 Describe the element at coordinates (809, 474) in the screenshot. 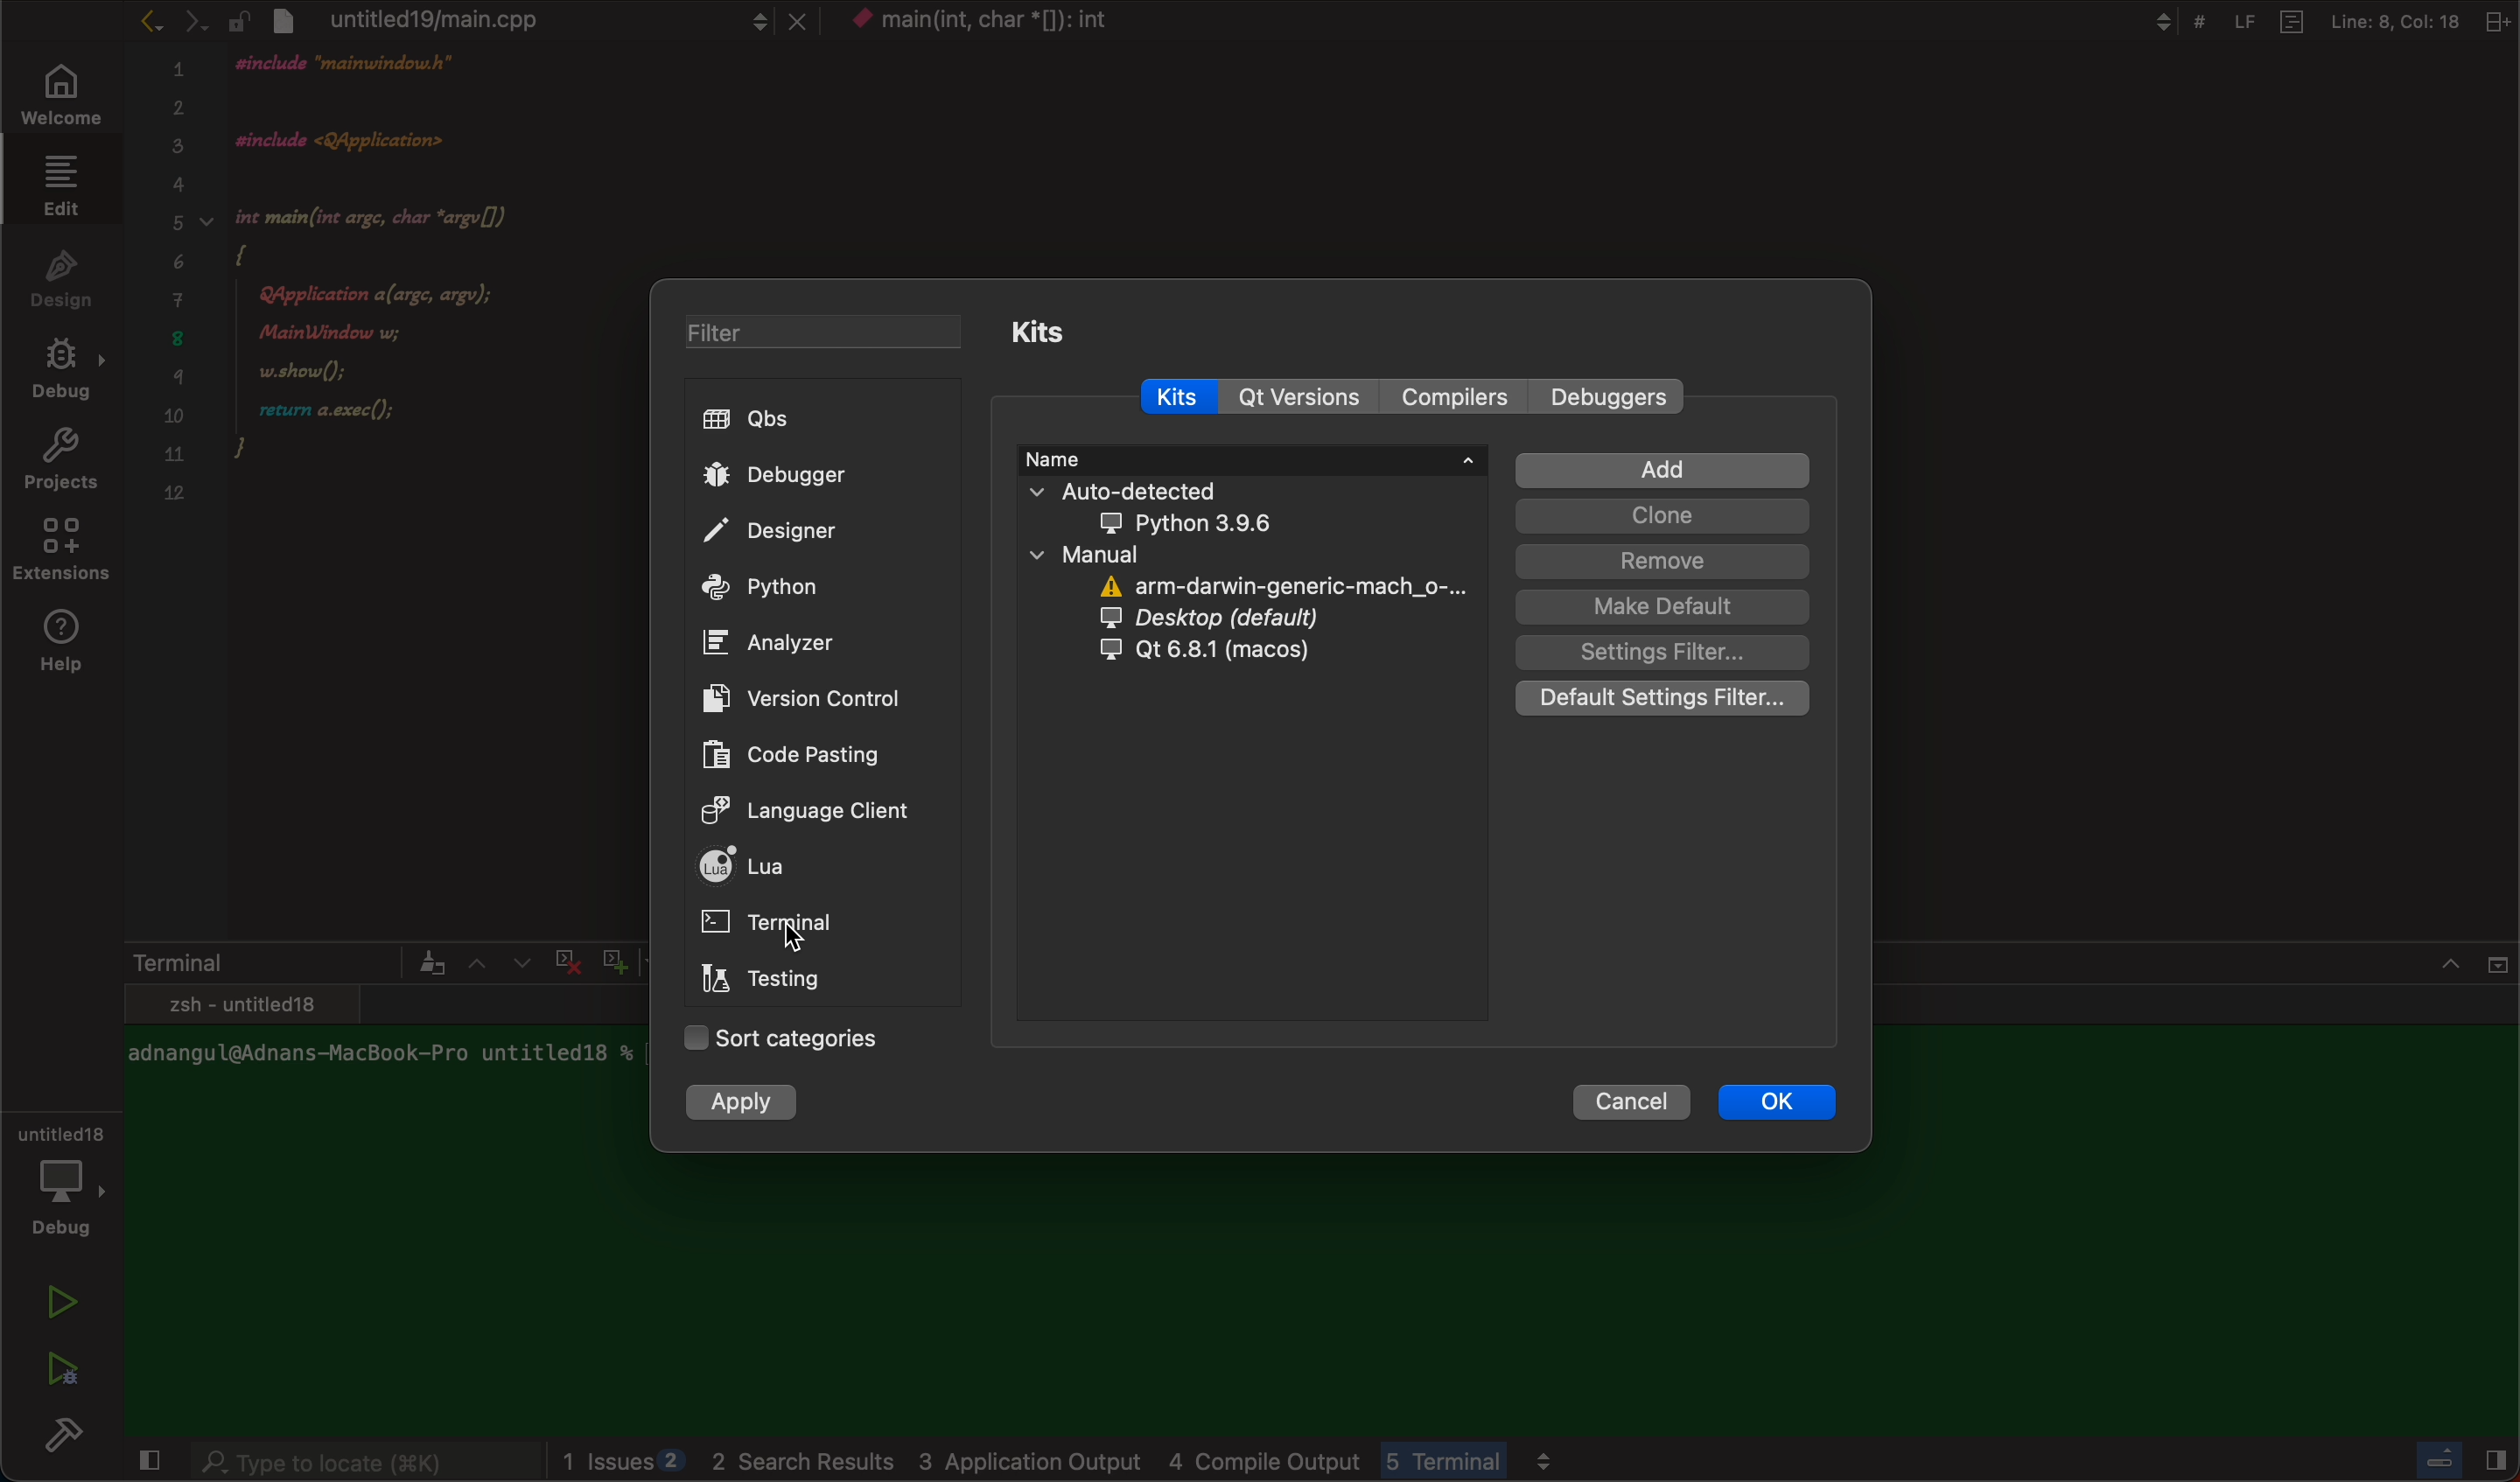

I see `debugger` at that location.